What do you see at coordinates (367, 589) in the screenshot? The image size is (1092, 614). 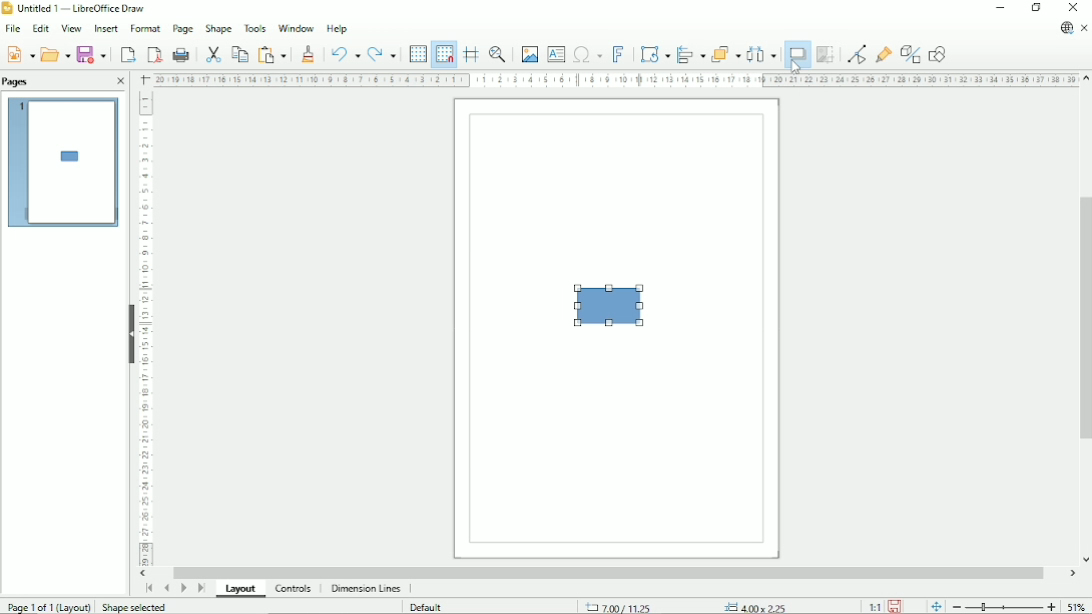 I see `Dimension lines` at bounding box center [367, 589].